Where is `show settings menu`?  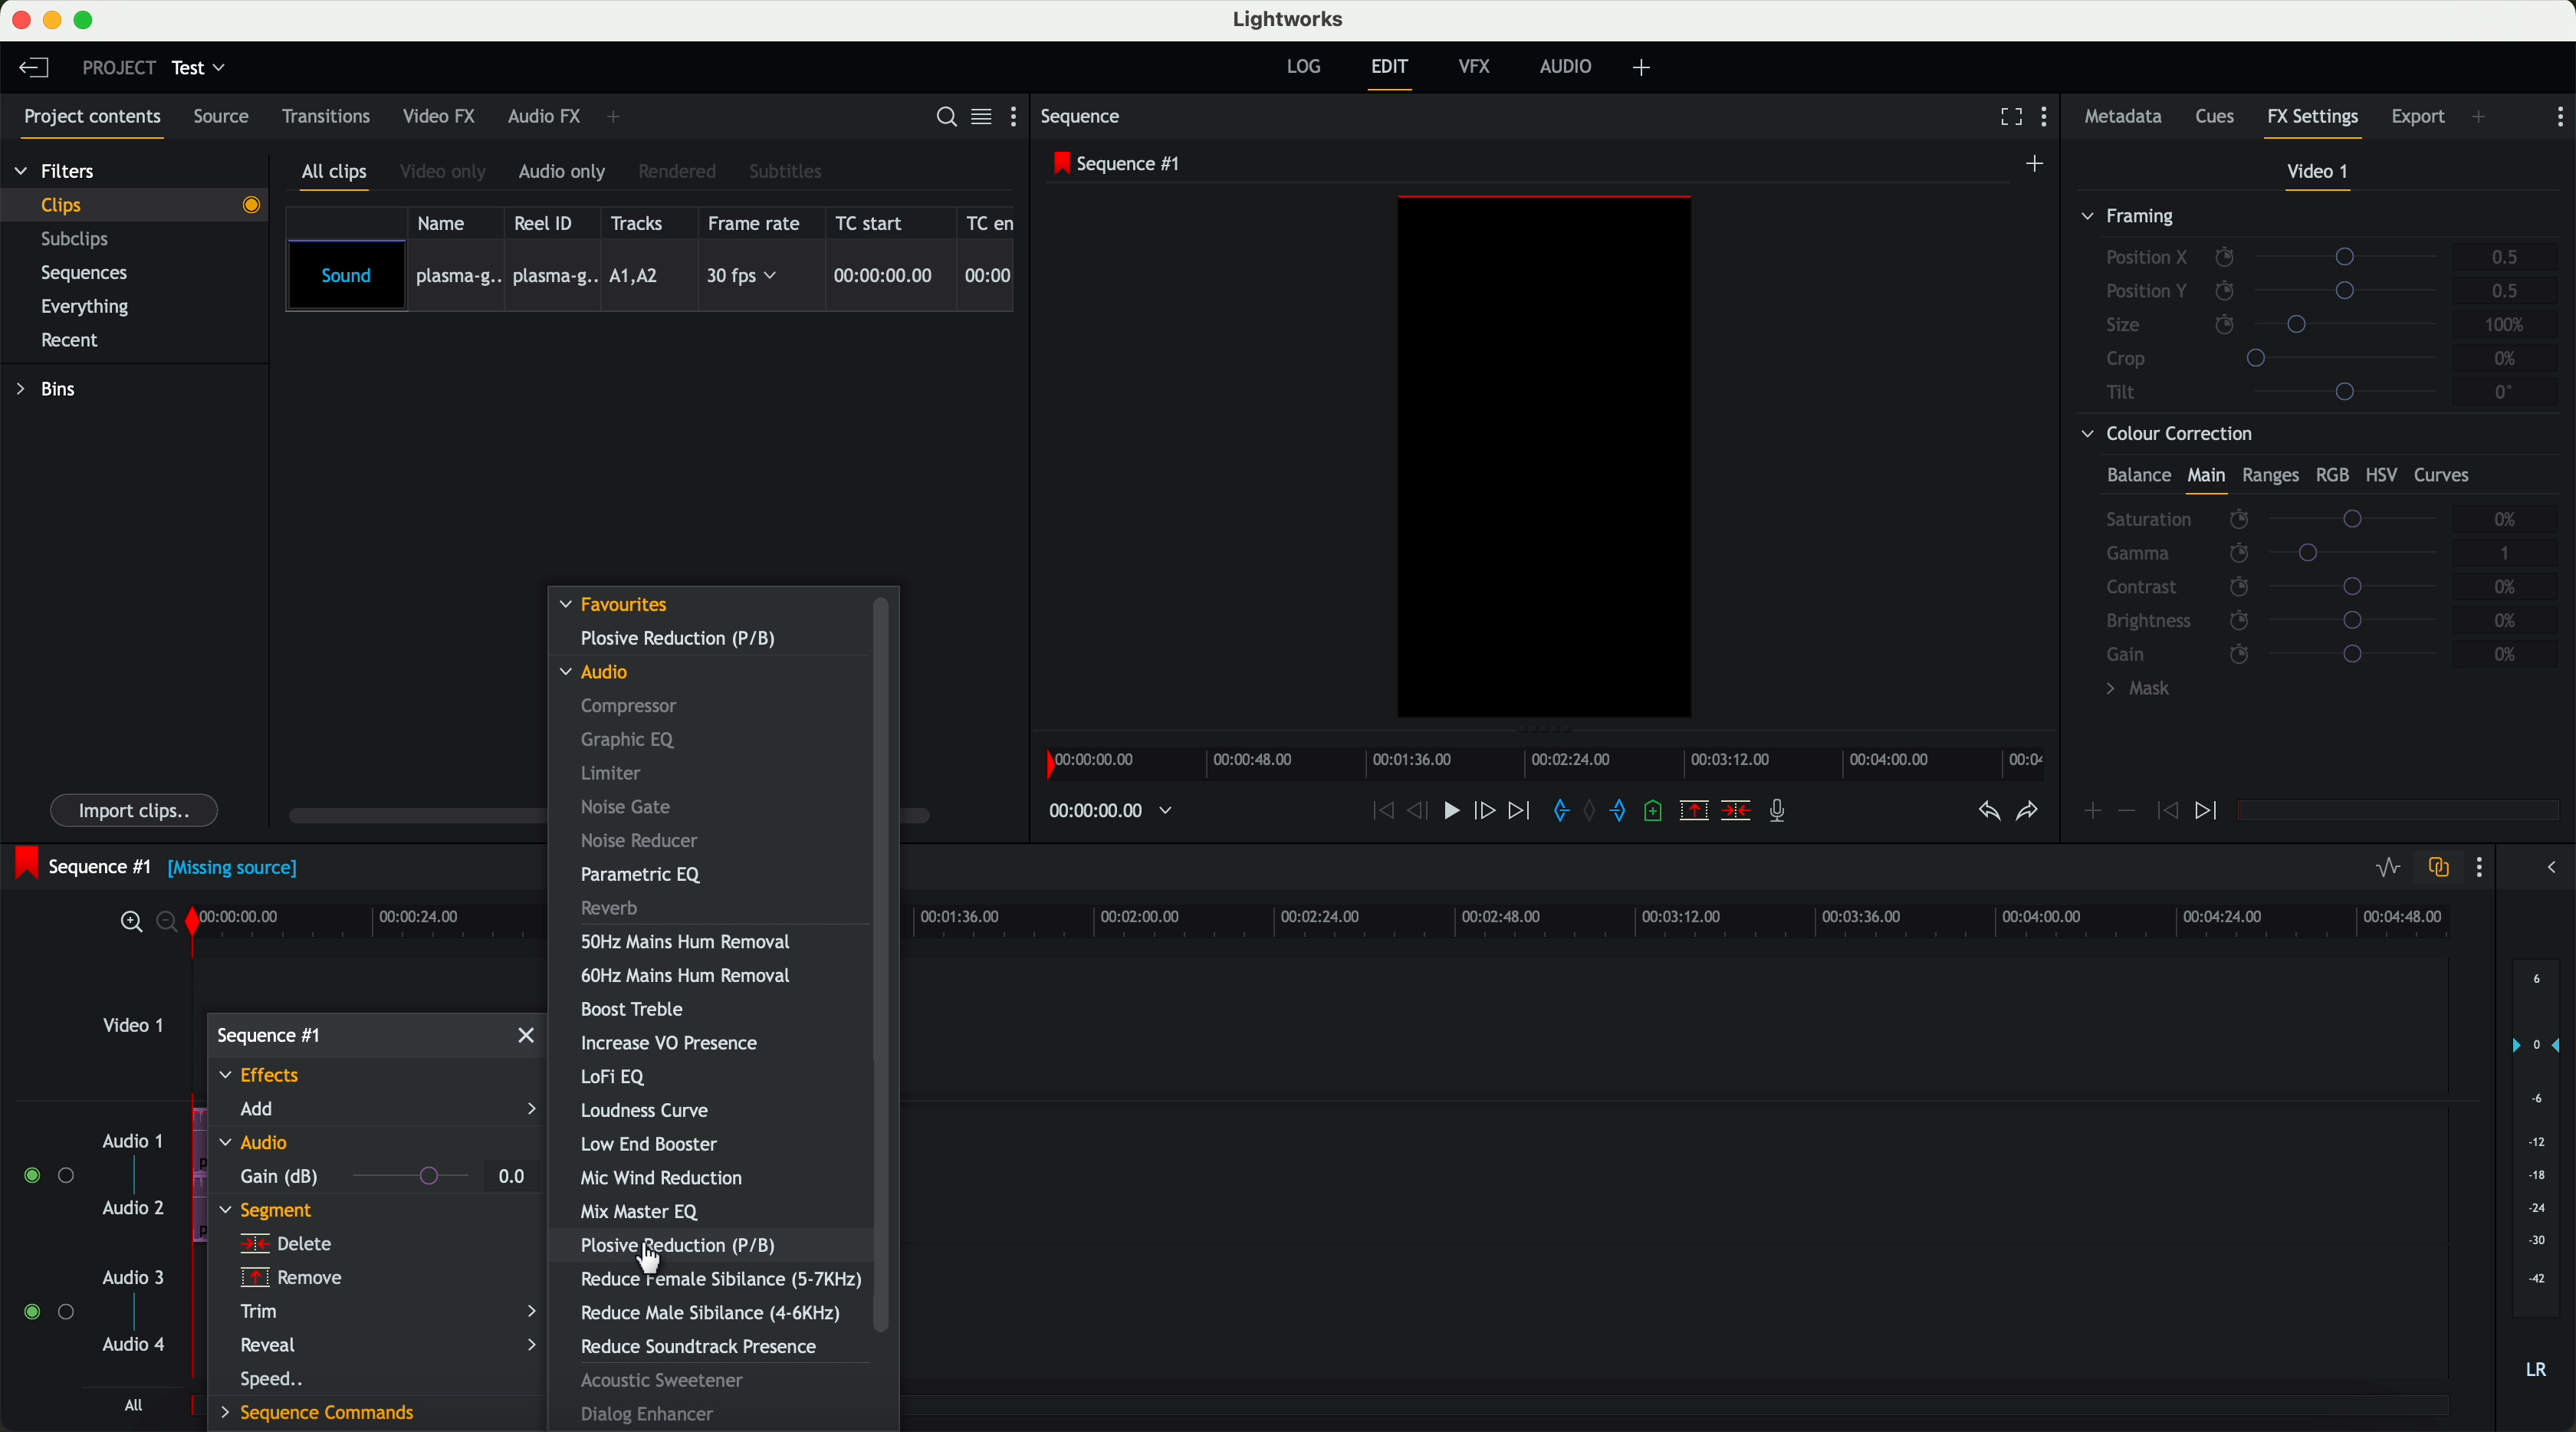
show settings menu is located at coordinates (2560, 116).